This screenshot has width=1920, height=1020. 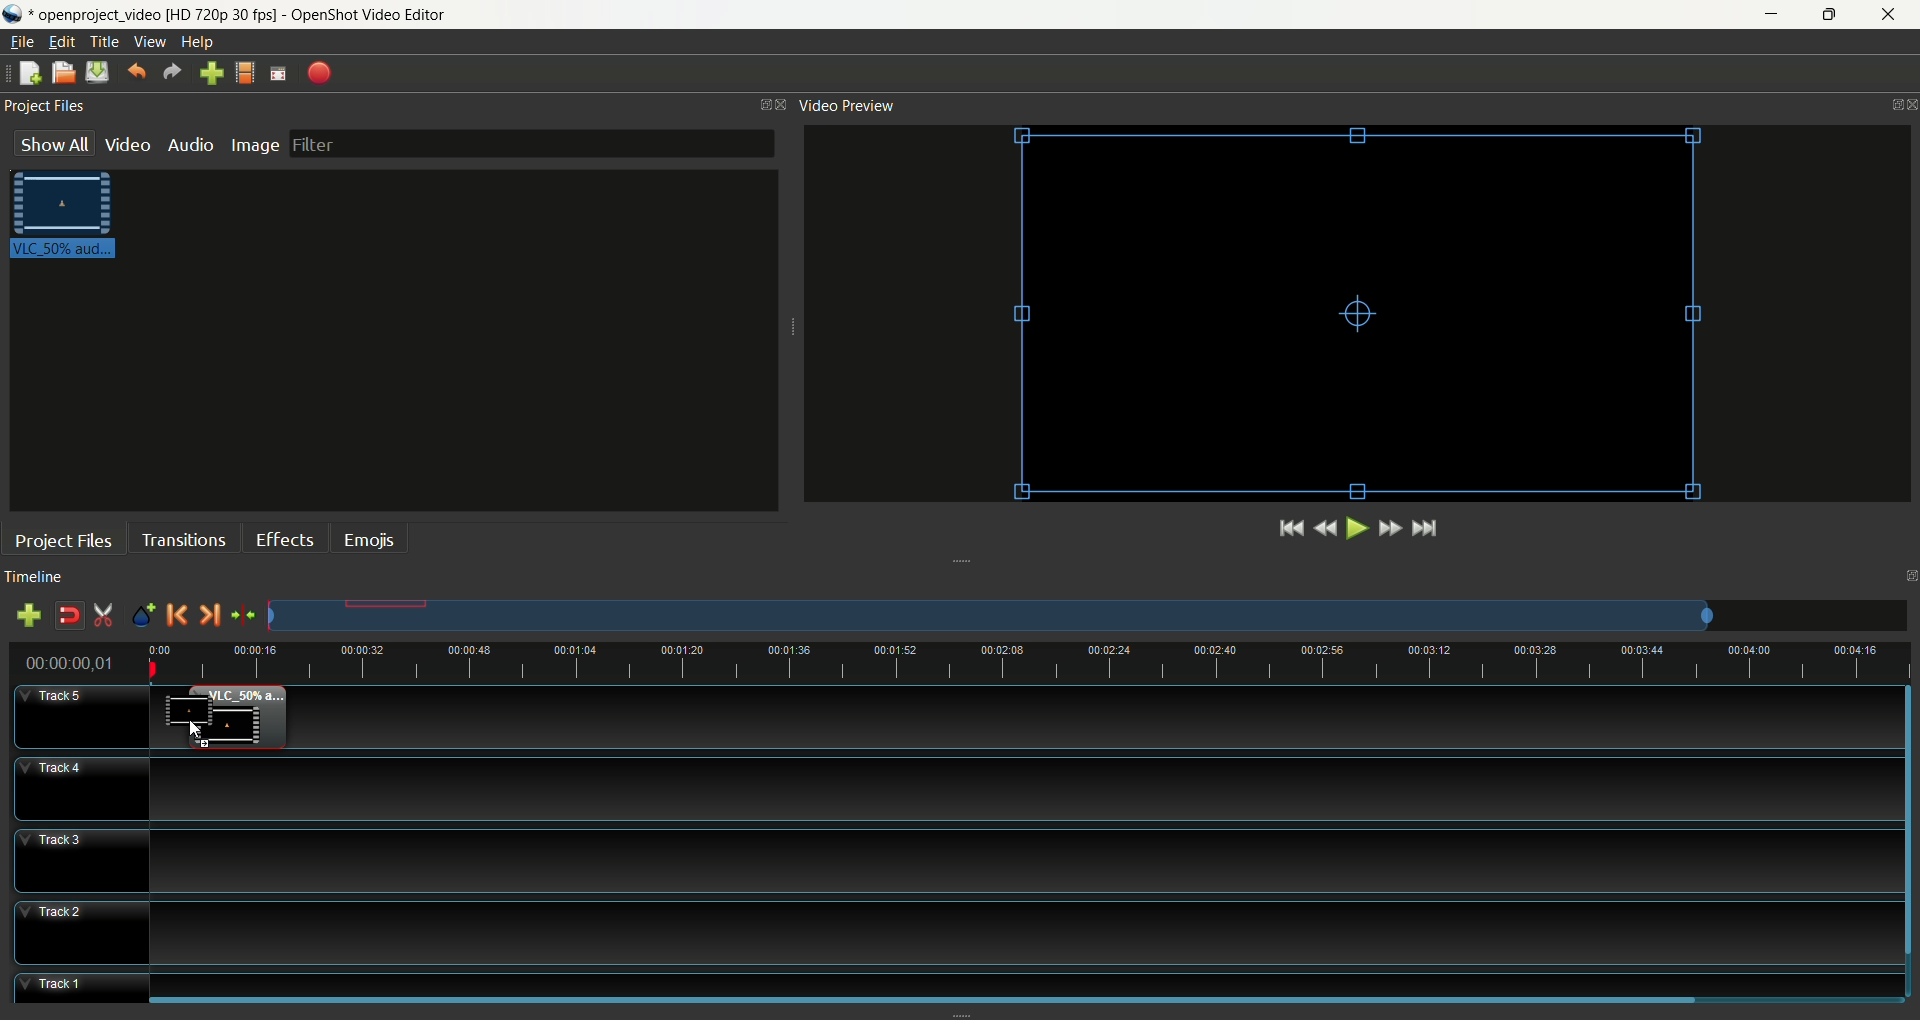 What do you see at coordinates (1907, 575) in the screenshot?
I see `maximize` at bounding box center [1907, 575].